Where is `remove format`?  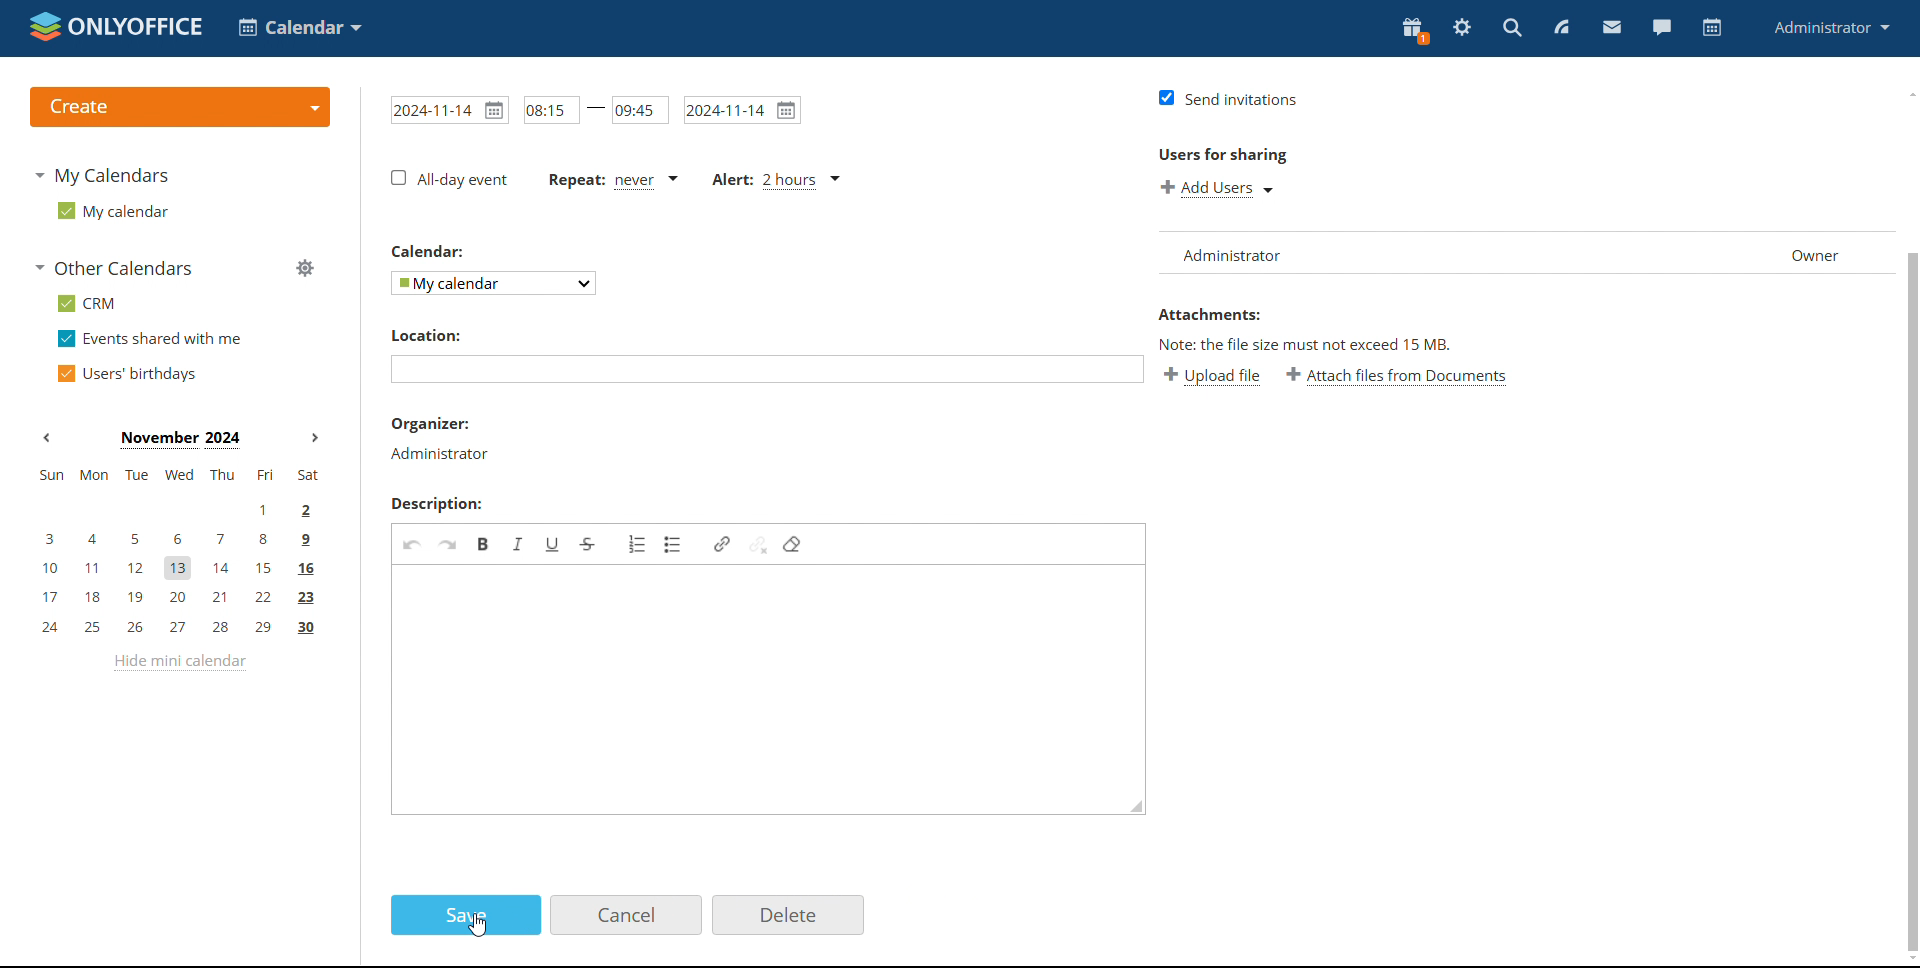 remove format is located at coordinates (797, 546).